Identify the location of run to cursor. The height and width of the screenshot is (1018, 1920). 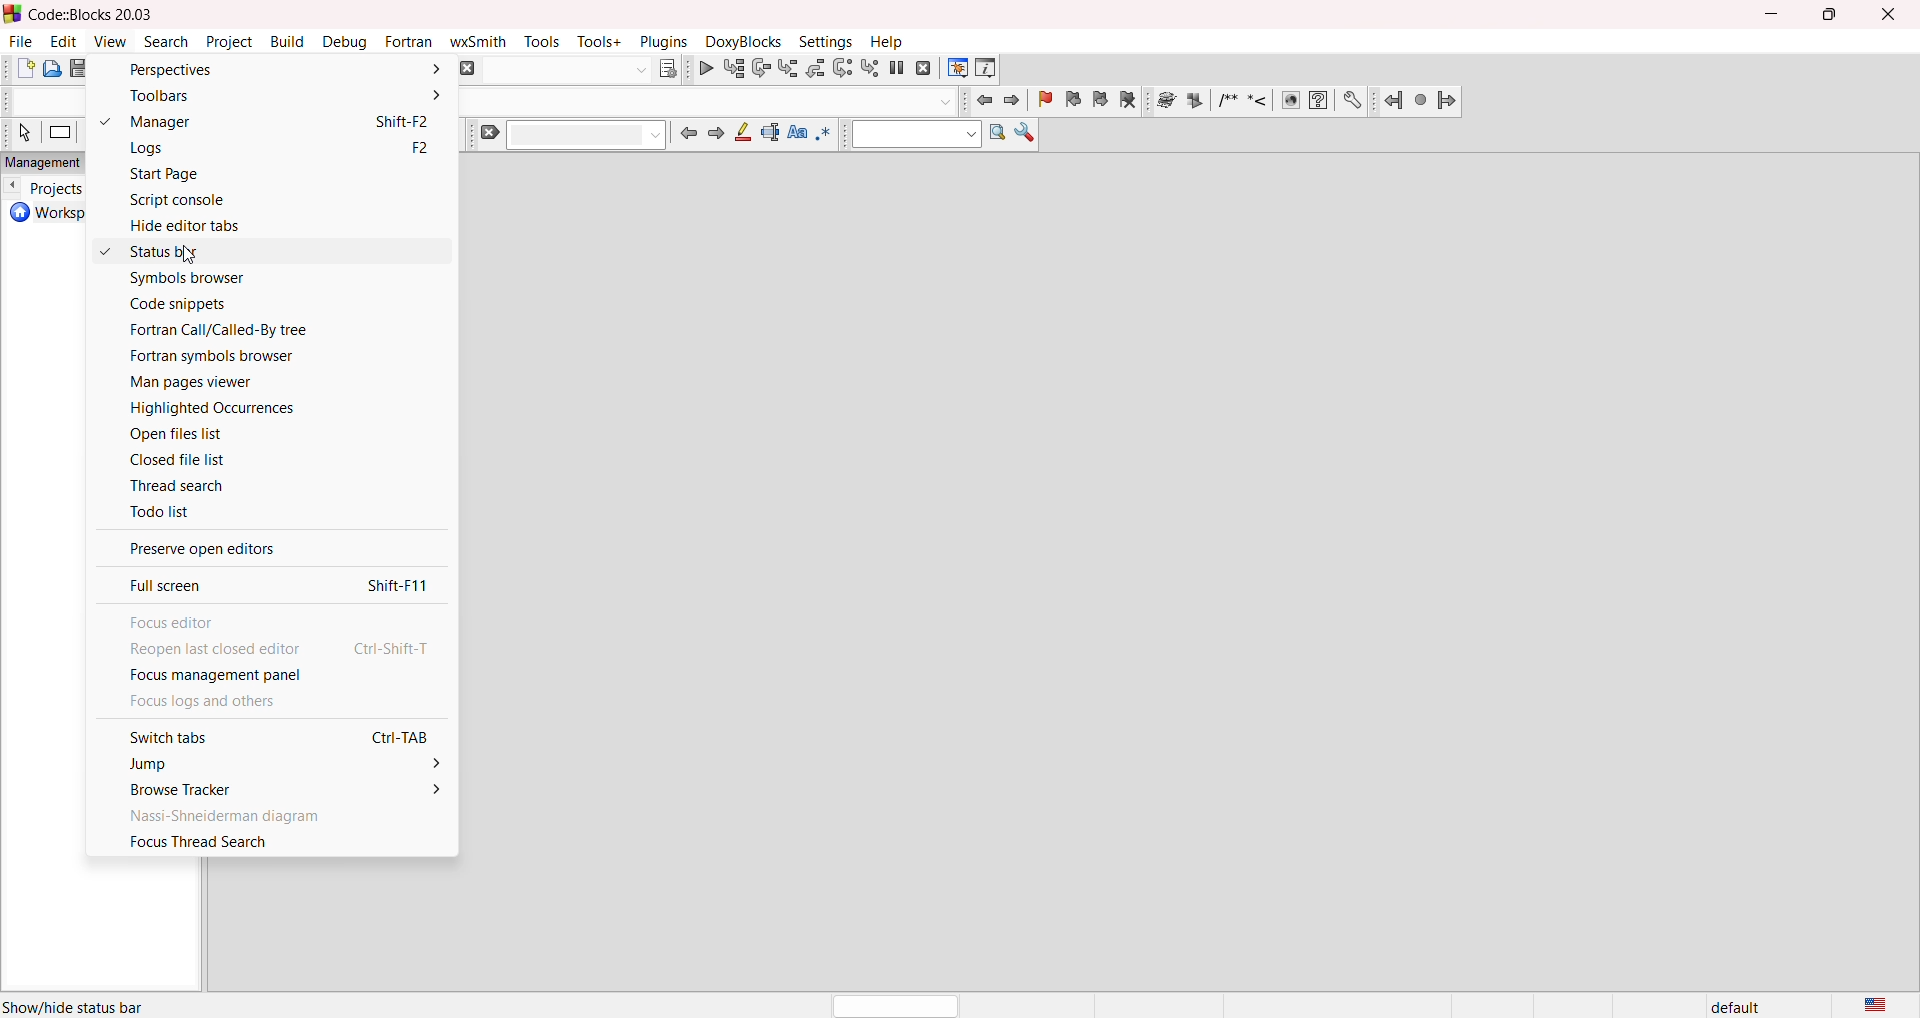
(733, 70).